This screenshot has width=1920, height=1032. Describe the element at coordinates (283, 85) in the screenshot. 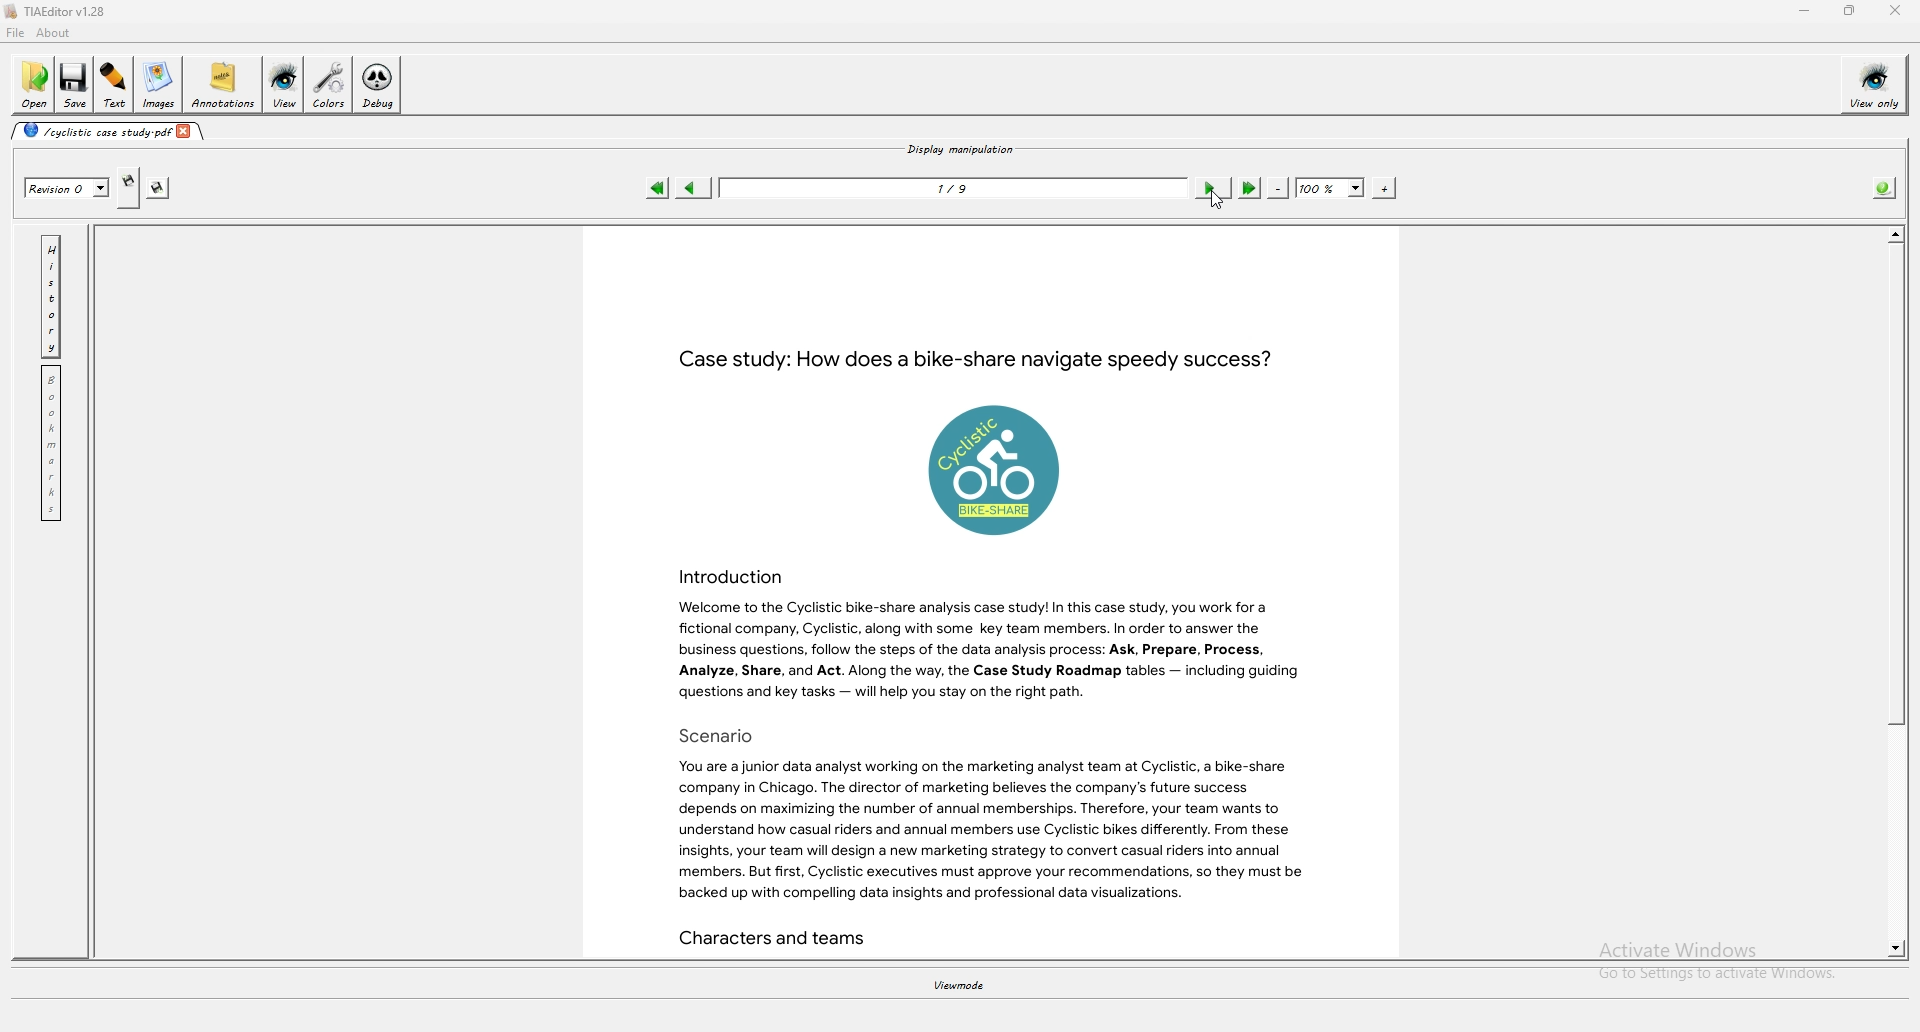

I see `view` at that location.